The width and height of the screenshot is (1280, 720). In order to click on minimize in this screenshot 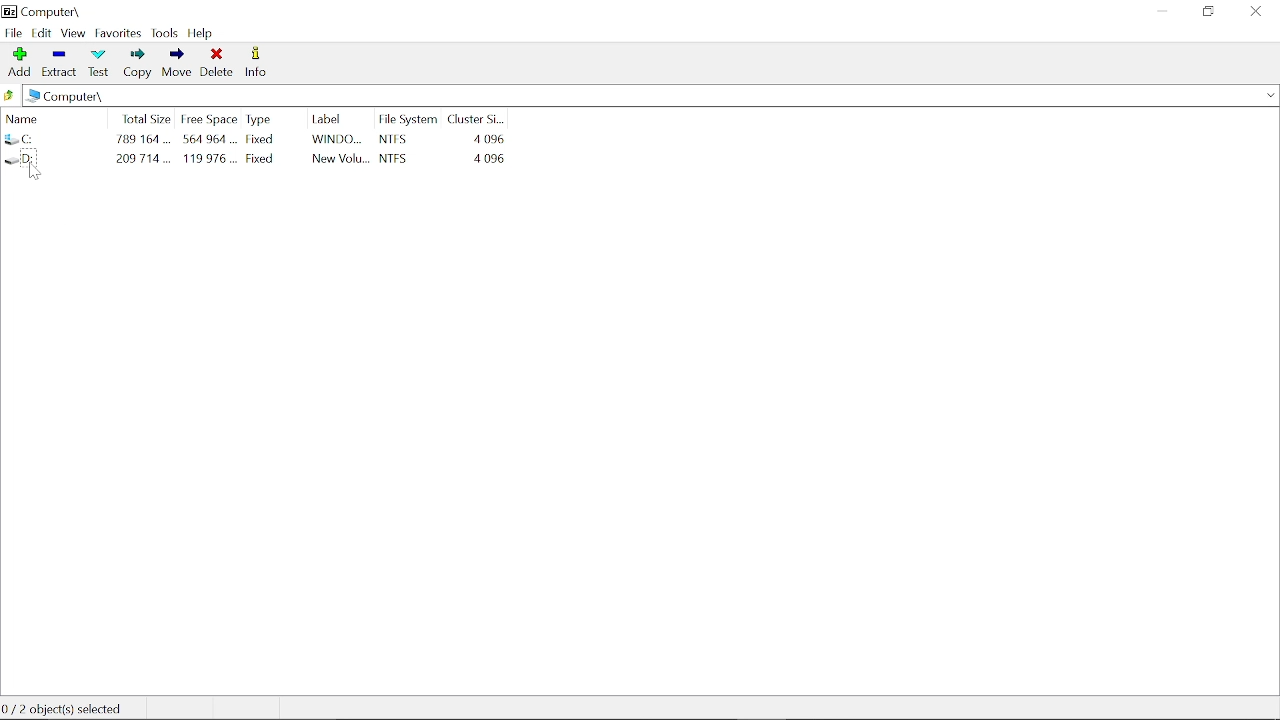, I will do `click(1158, 13)`.